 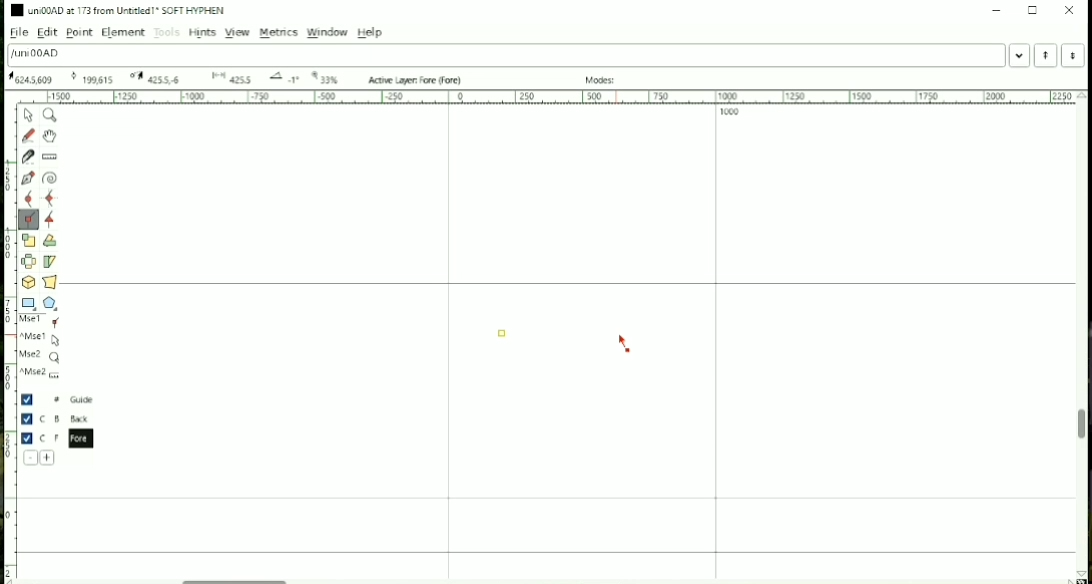 What do you see at coordinates (35, 55) in the screenshot?
I see `Letter name` at bounding box center [35, 55].